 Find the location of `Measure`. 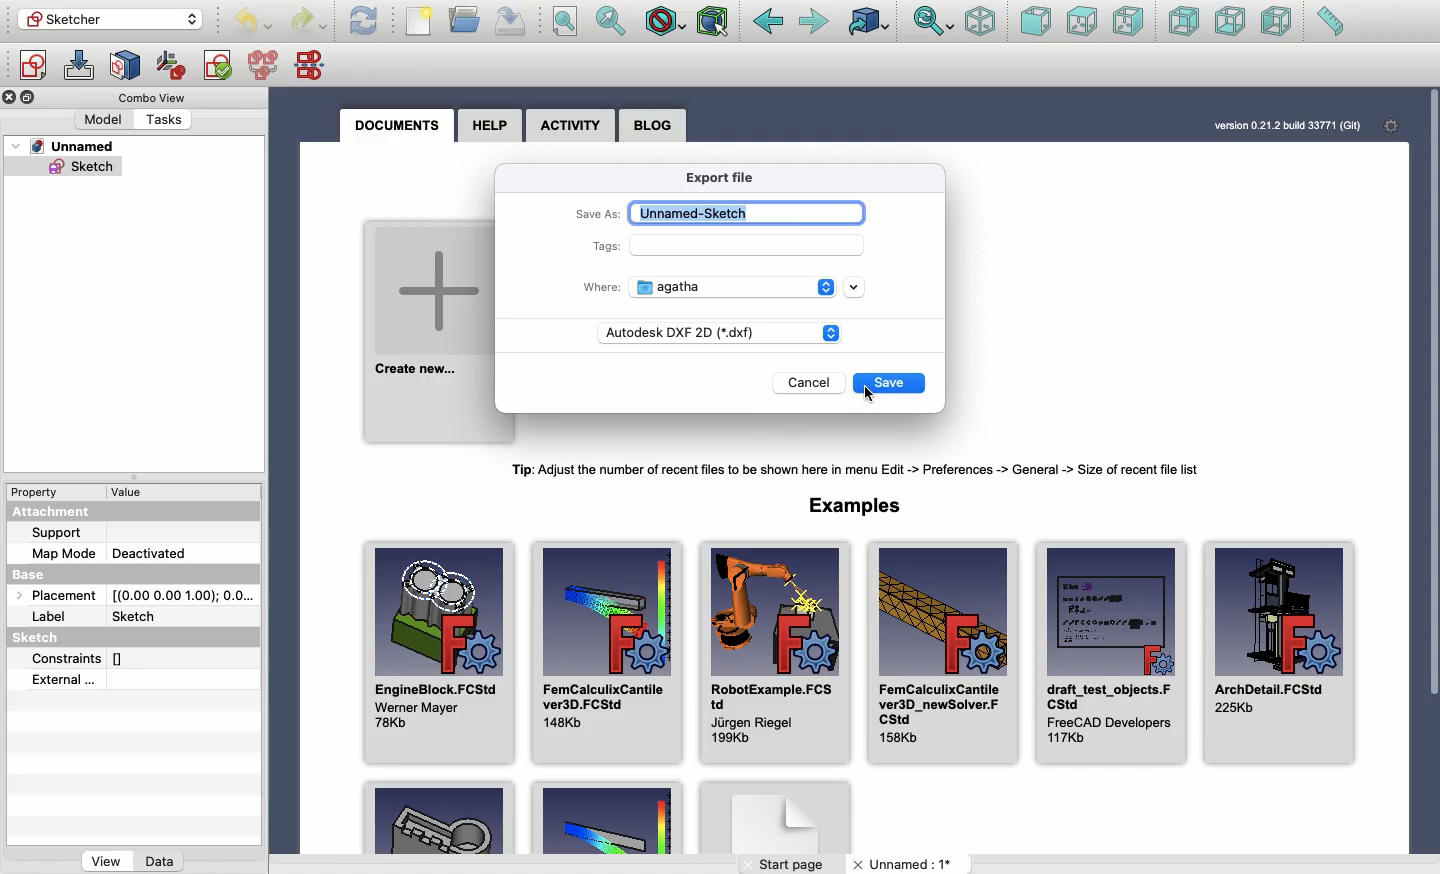

Measure is located at coordinates (1330, 23).